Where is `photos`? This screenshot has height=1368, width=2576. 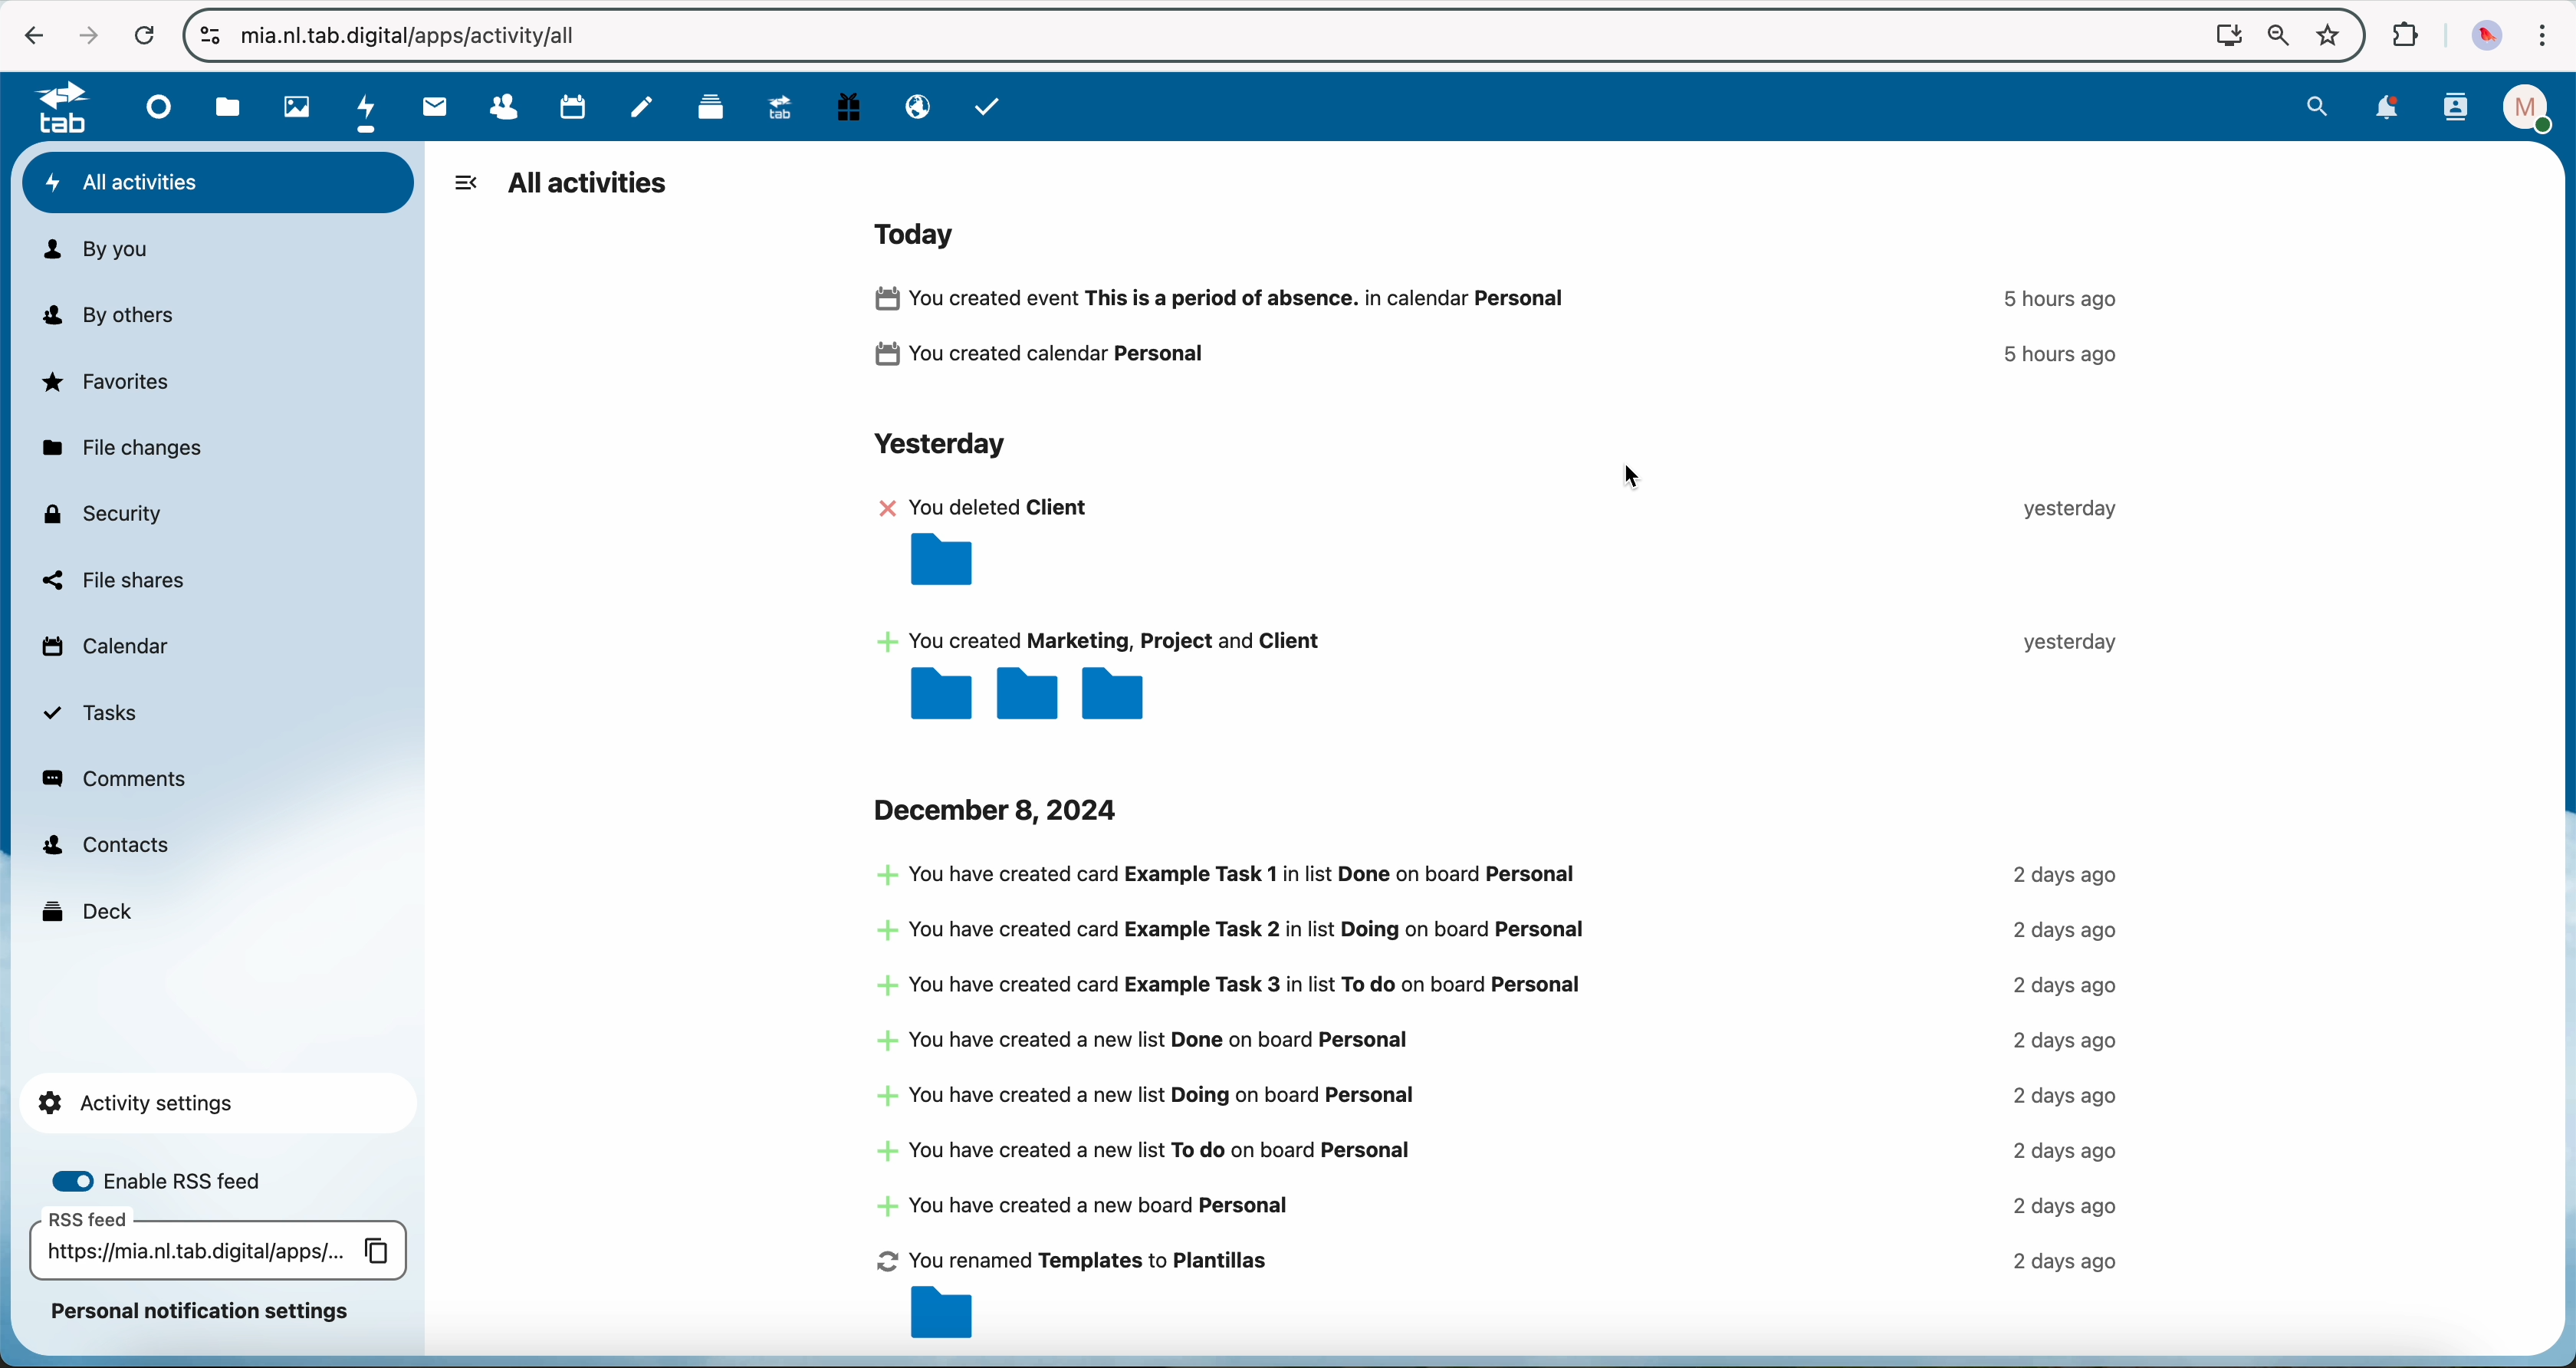 photos is located at coordinates (291, 106).